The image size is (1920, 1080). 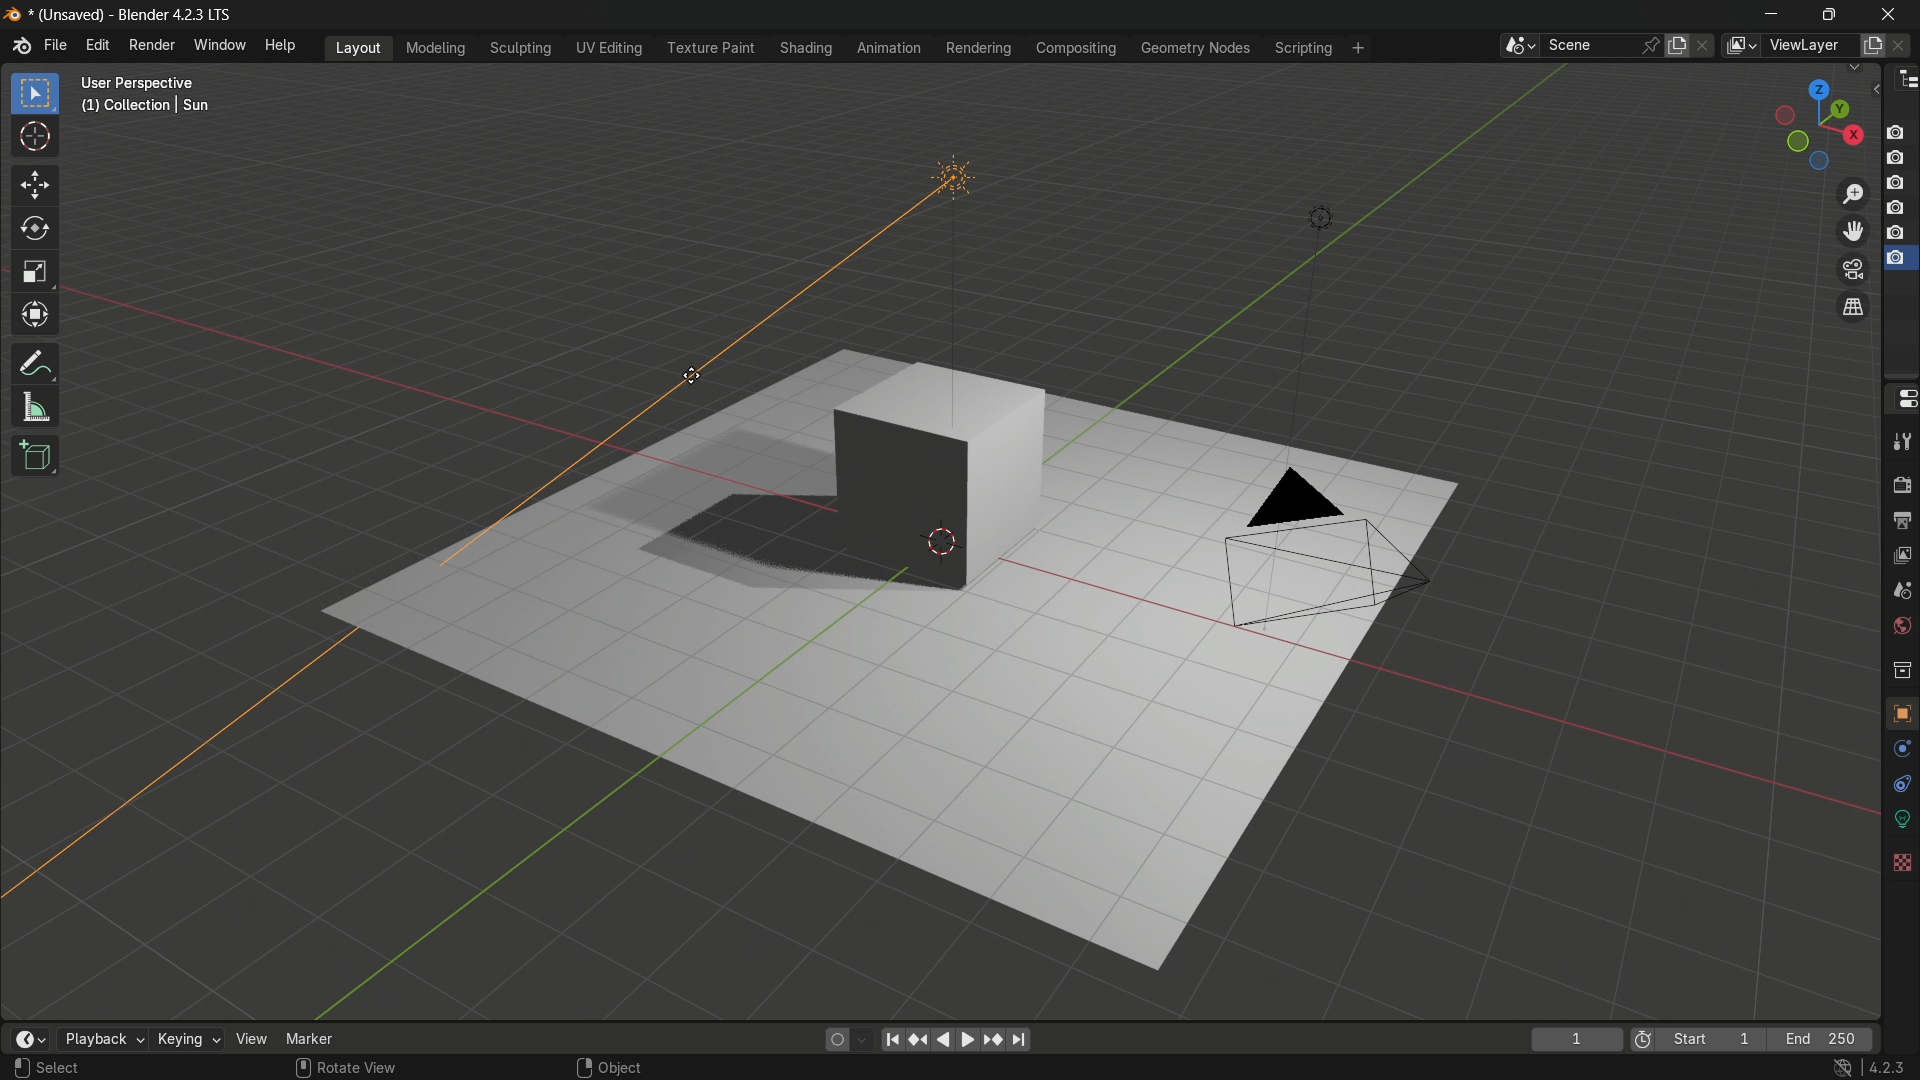 I want to click on keying, so click(x=183, y=1038).